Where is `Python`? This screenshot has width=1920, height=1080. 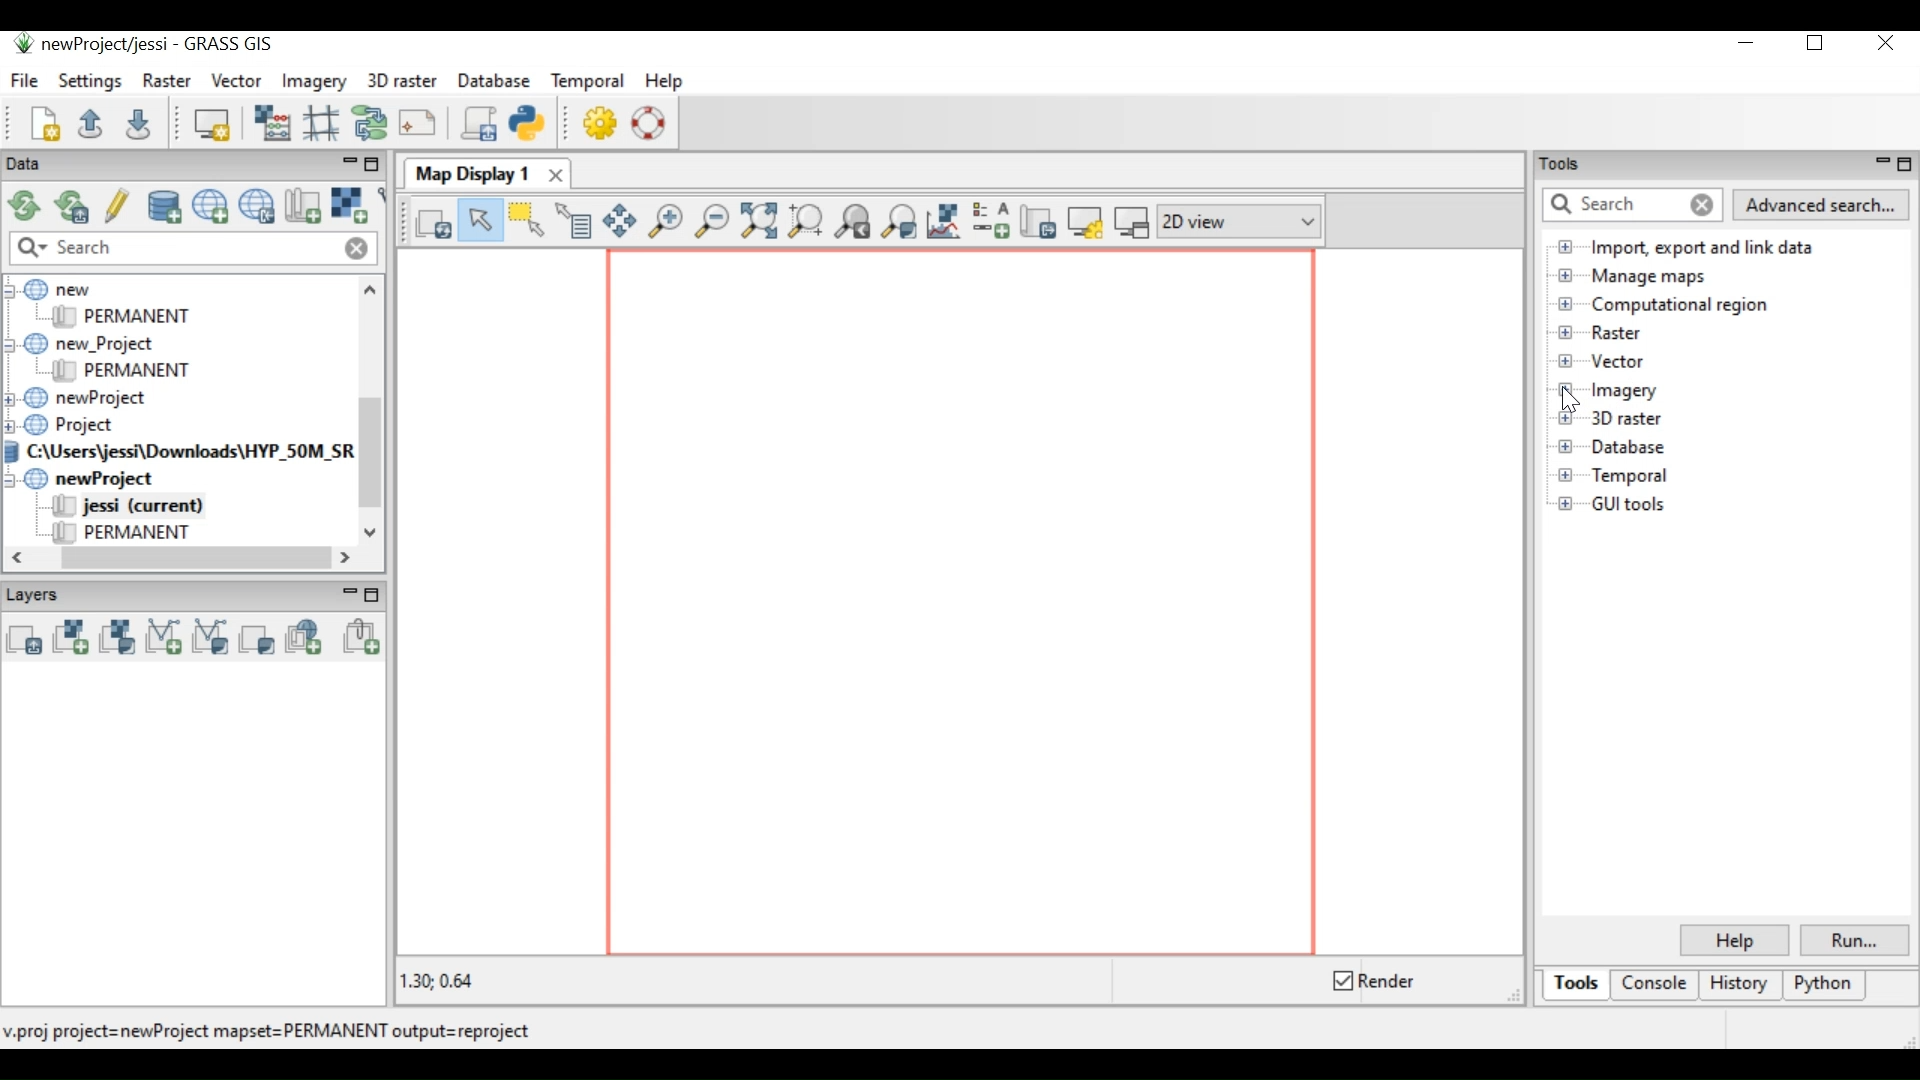
Python is located at coordinates (1822, 984).